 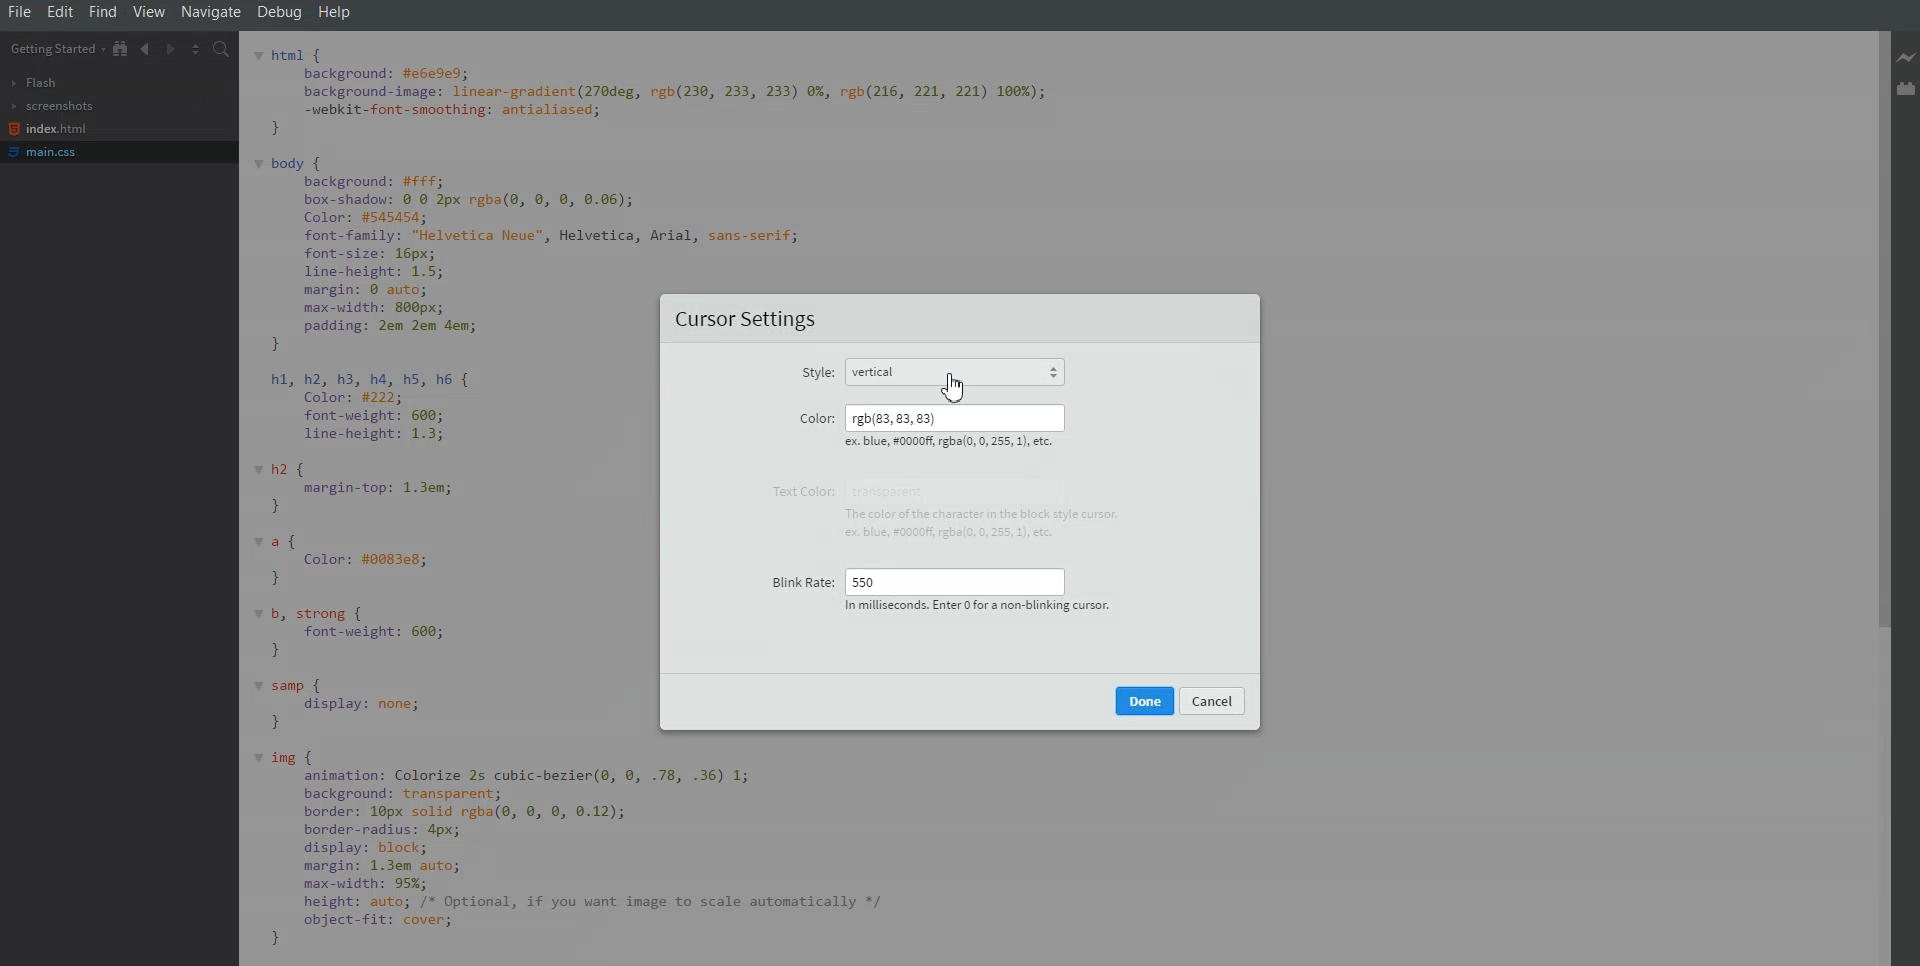 I want to click on Find, so click(x=103, y=12).